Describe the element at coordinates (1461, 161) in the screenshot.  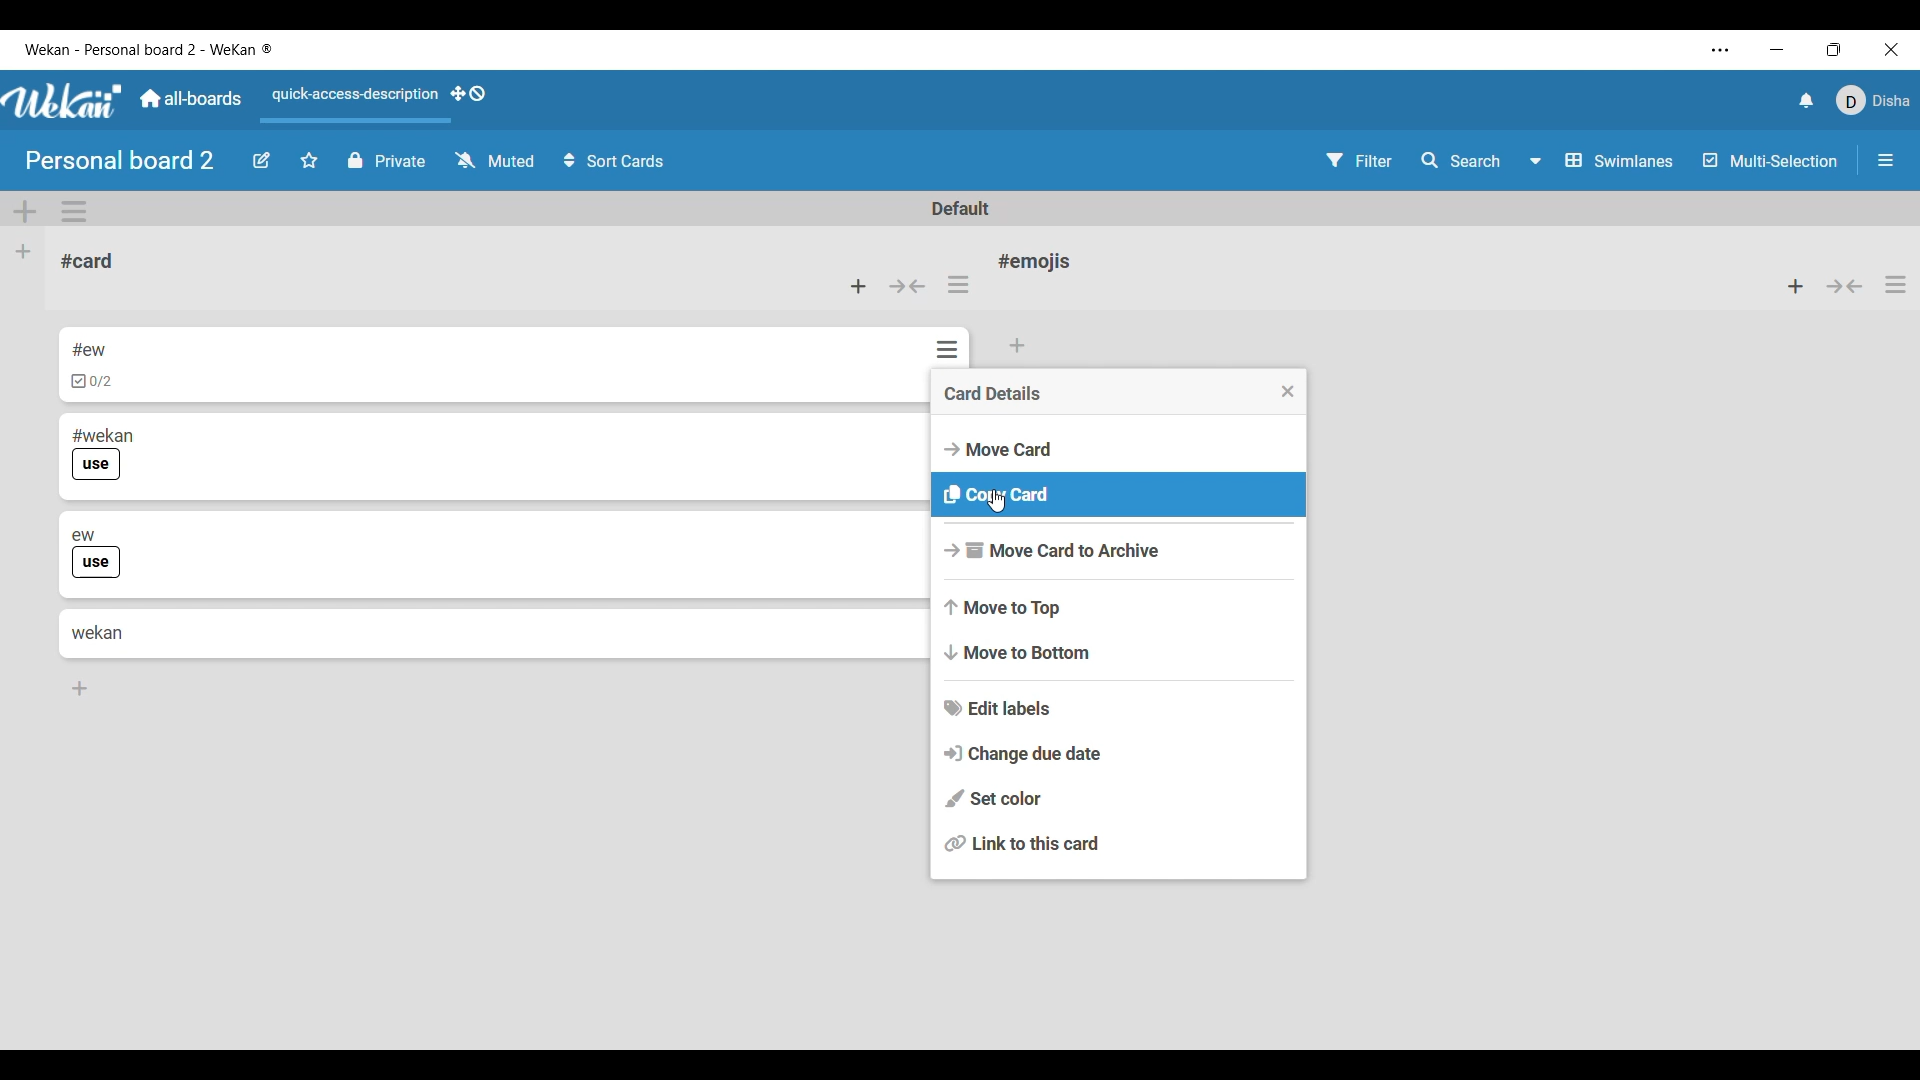
I see `Search ` at that location.